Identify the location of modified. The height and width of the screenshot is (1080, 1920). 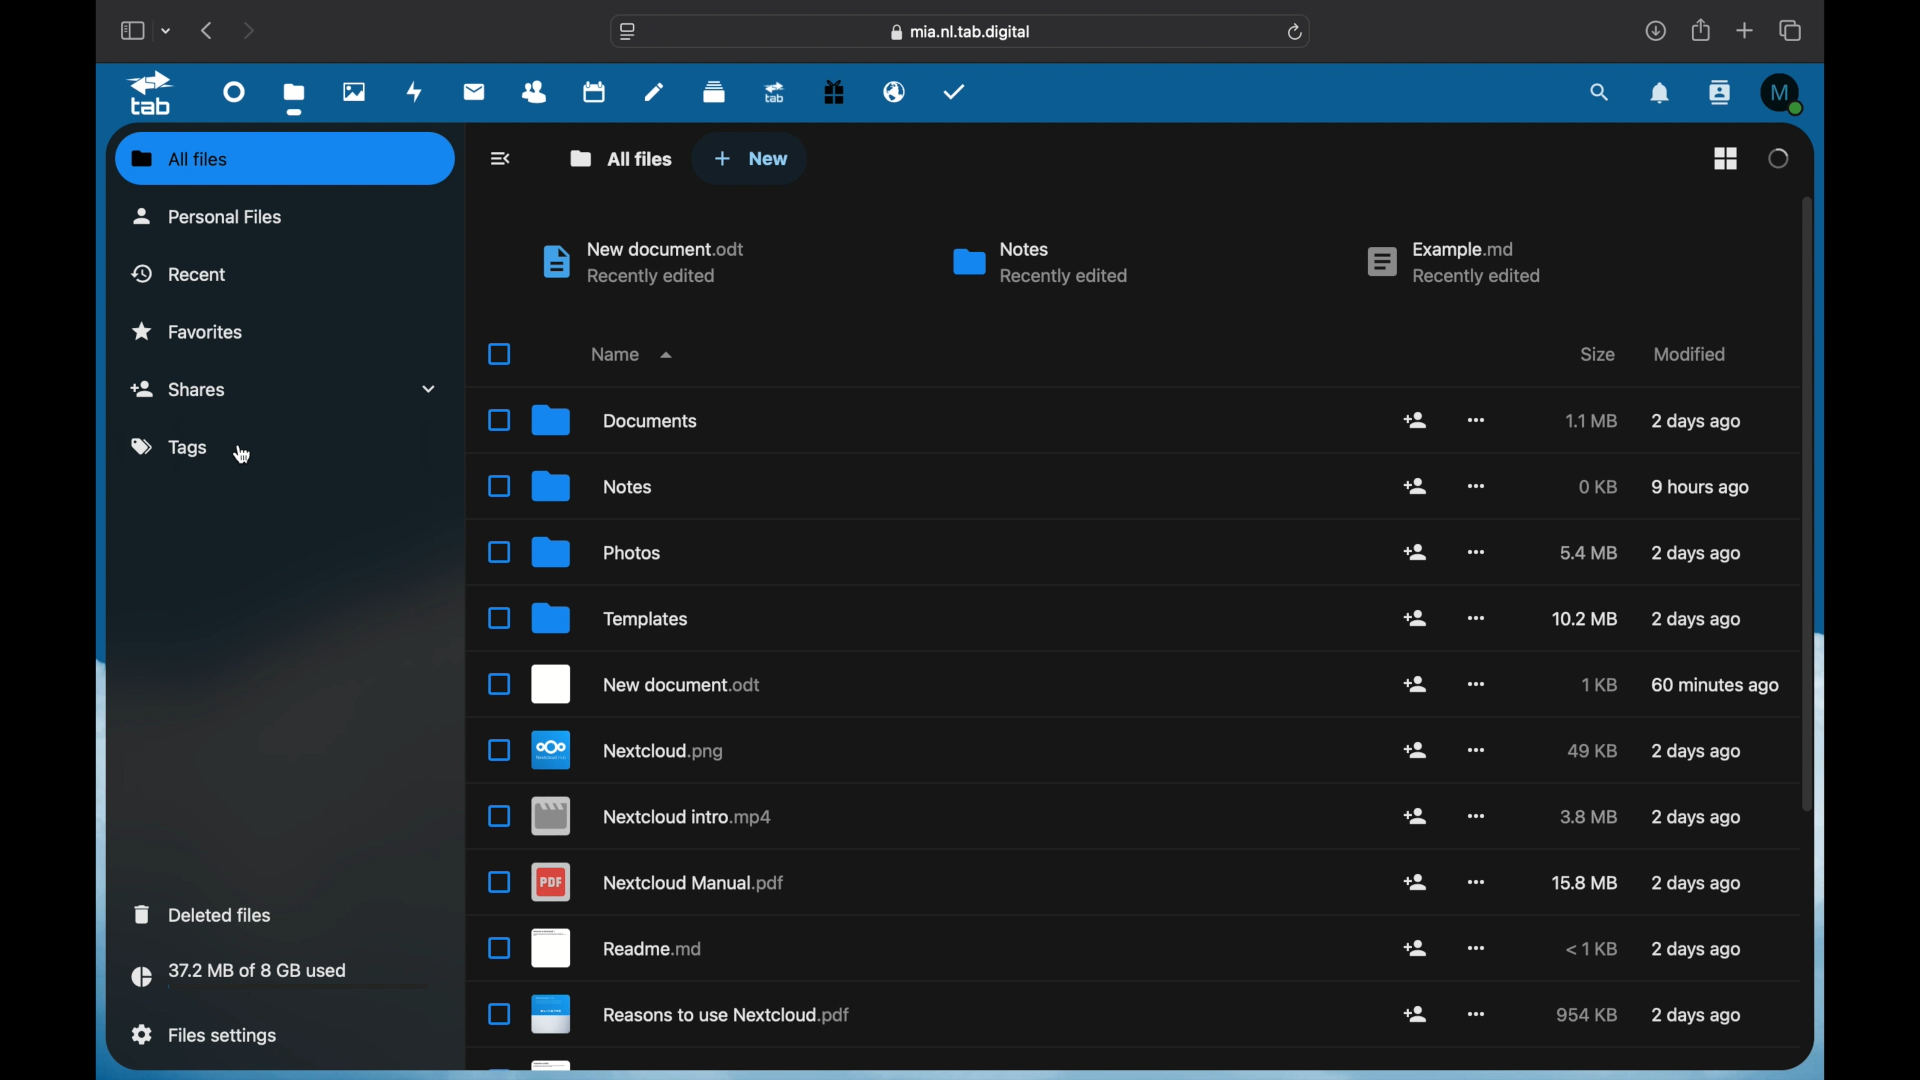
(1696, 1017).